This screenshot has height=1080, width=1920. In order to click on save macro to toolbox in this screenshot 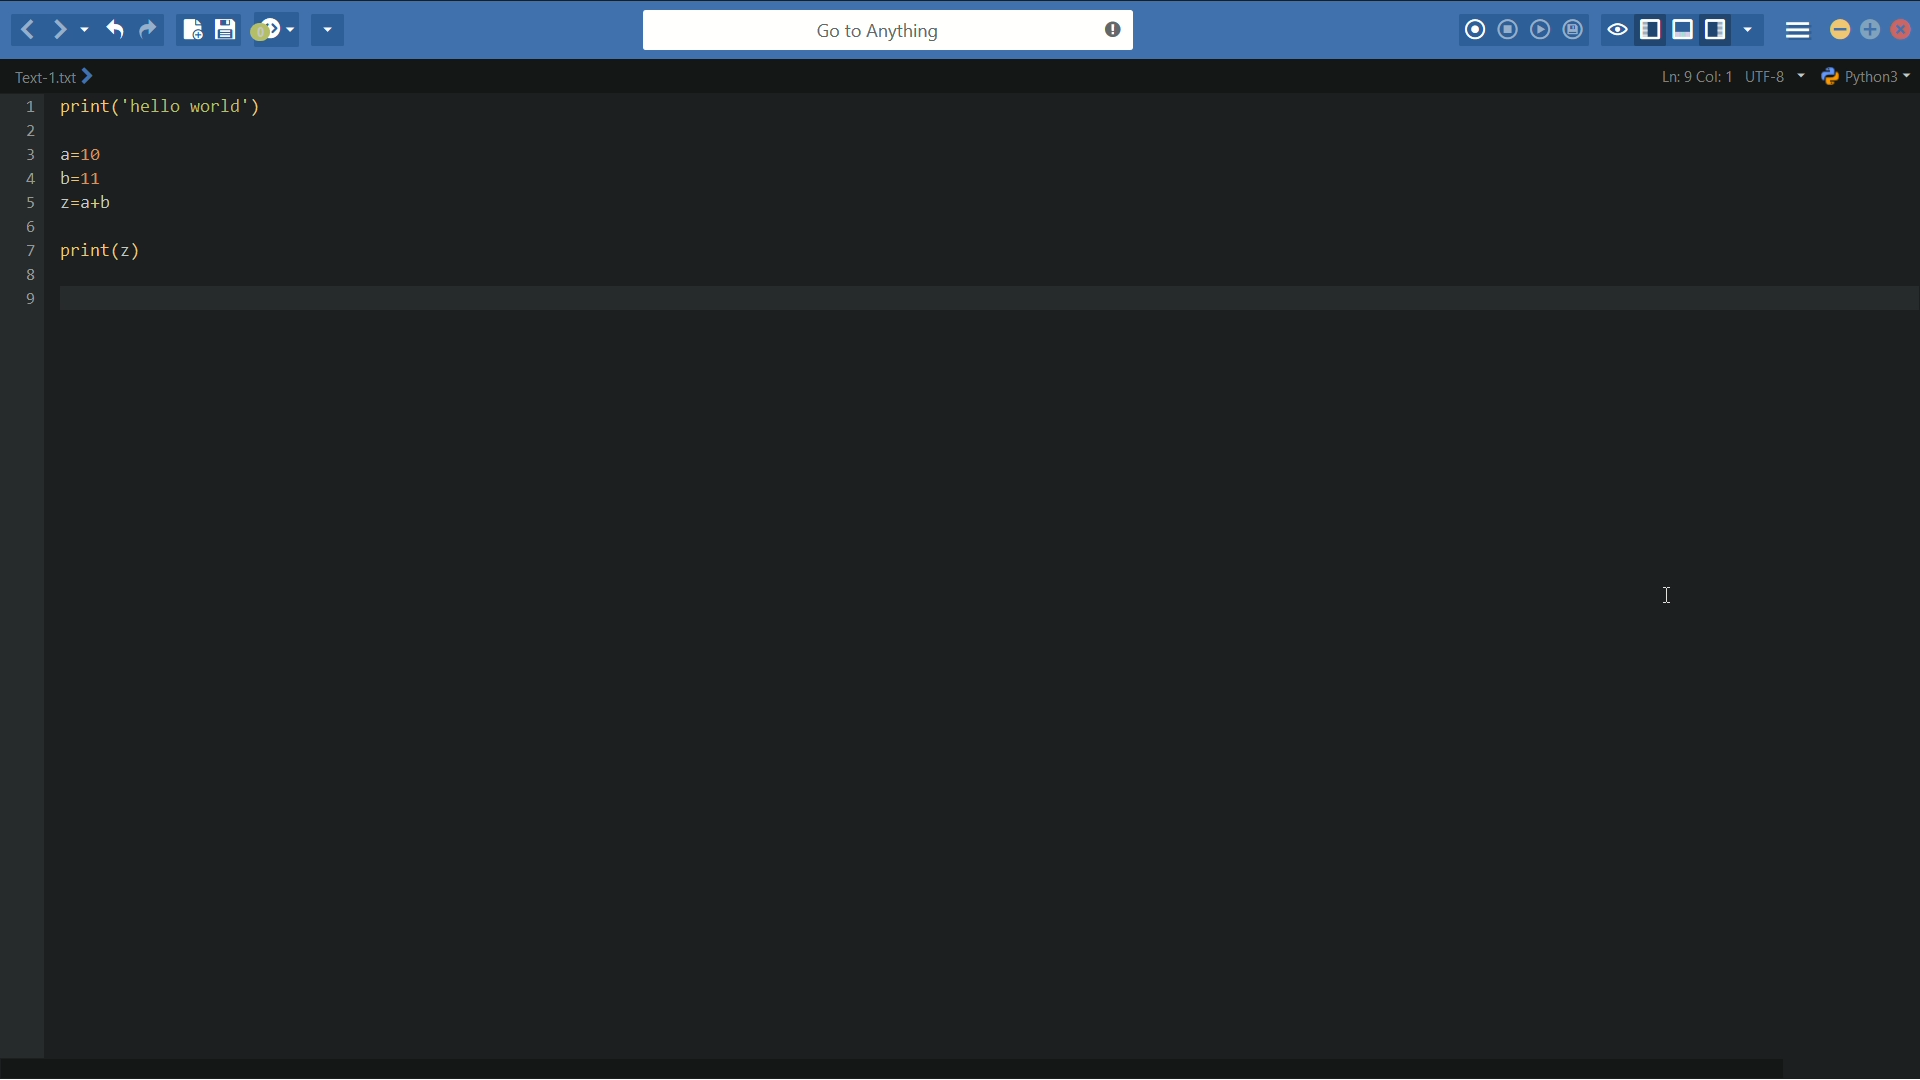, I will do `click(1575, 31)`.